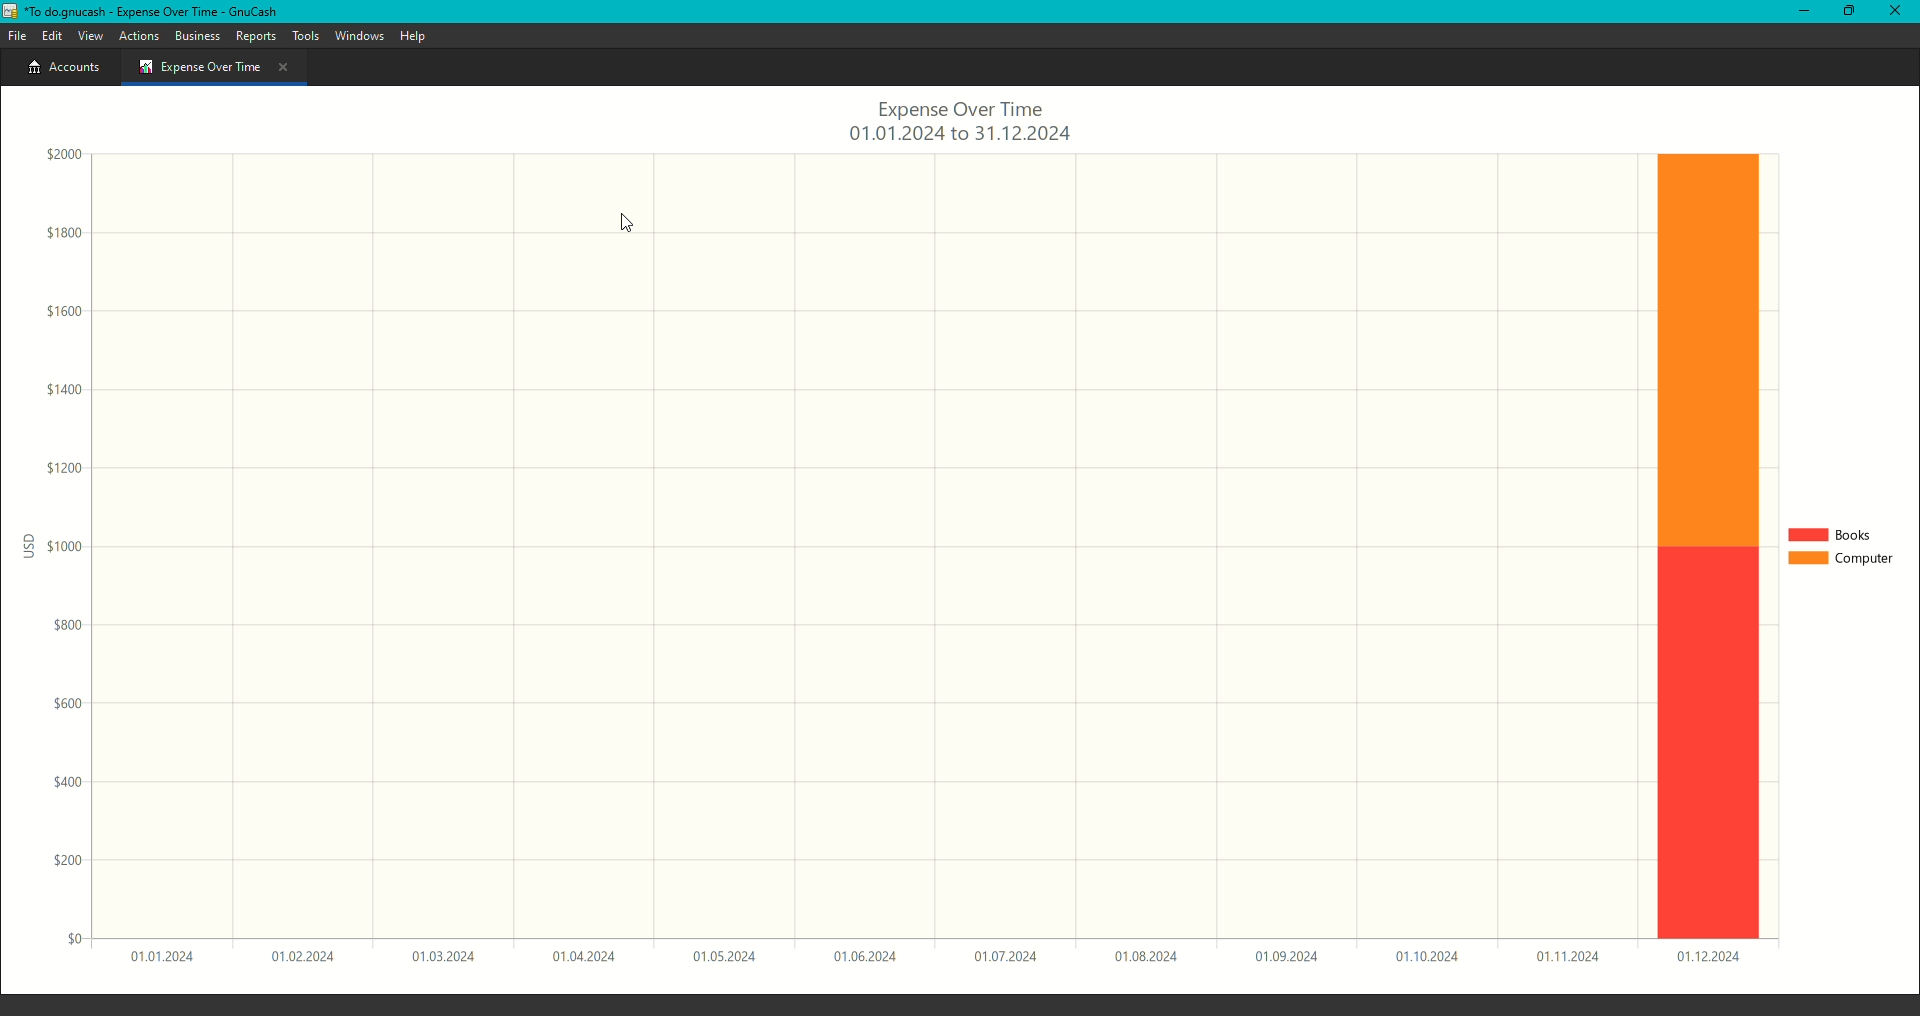 Image resolution: width=1920 pixels, height=1016 pixels. I want to click on View, so click(90, 34).